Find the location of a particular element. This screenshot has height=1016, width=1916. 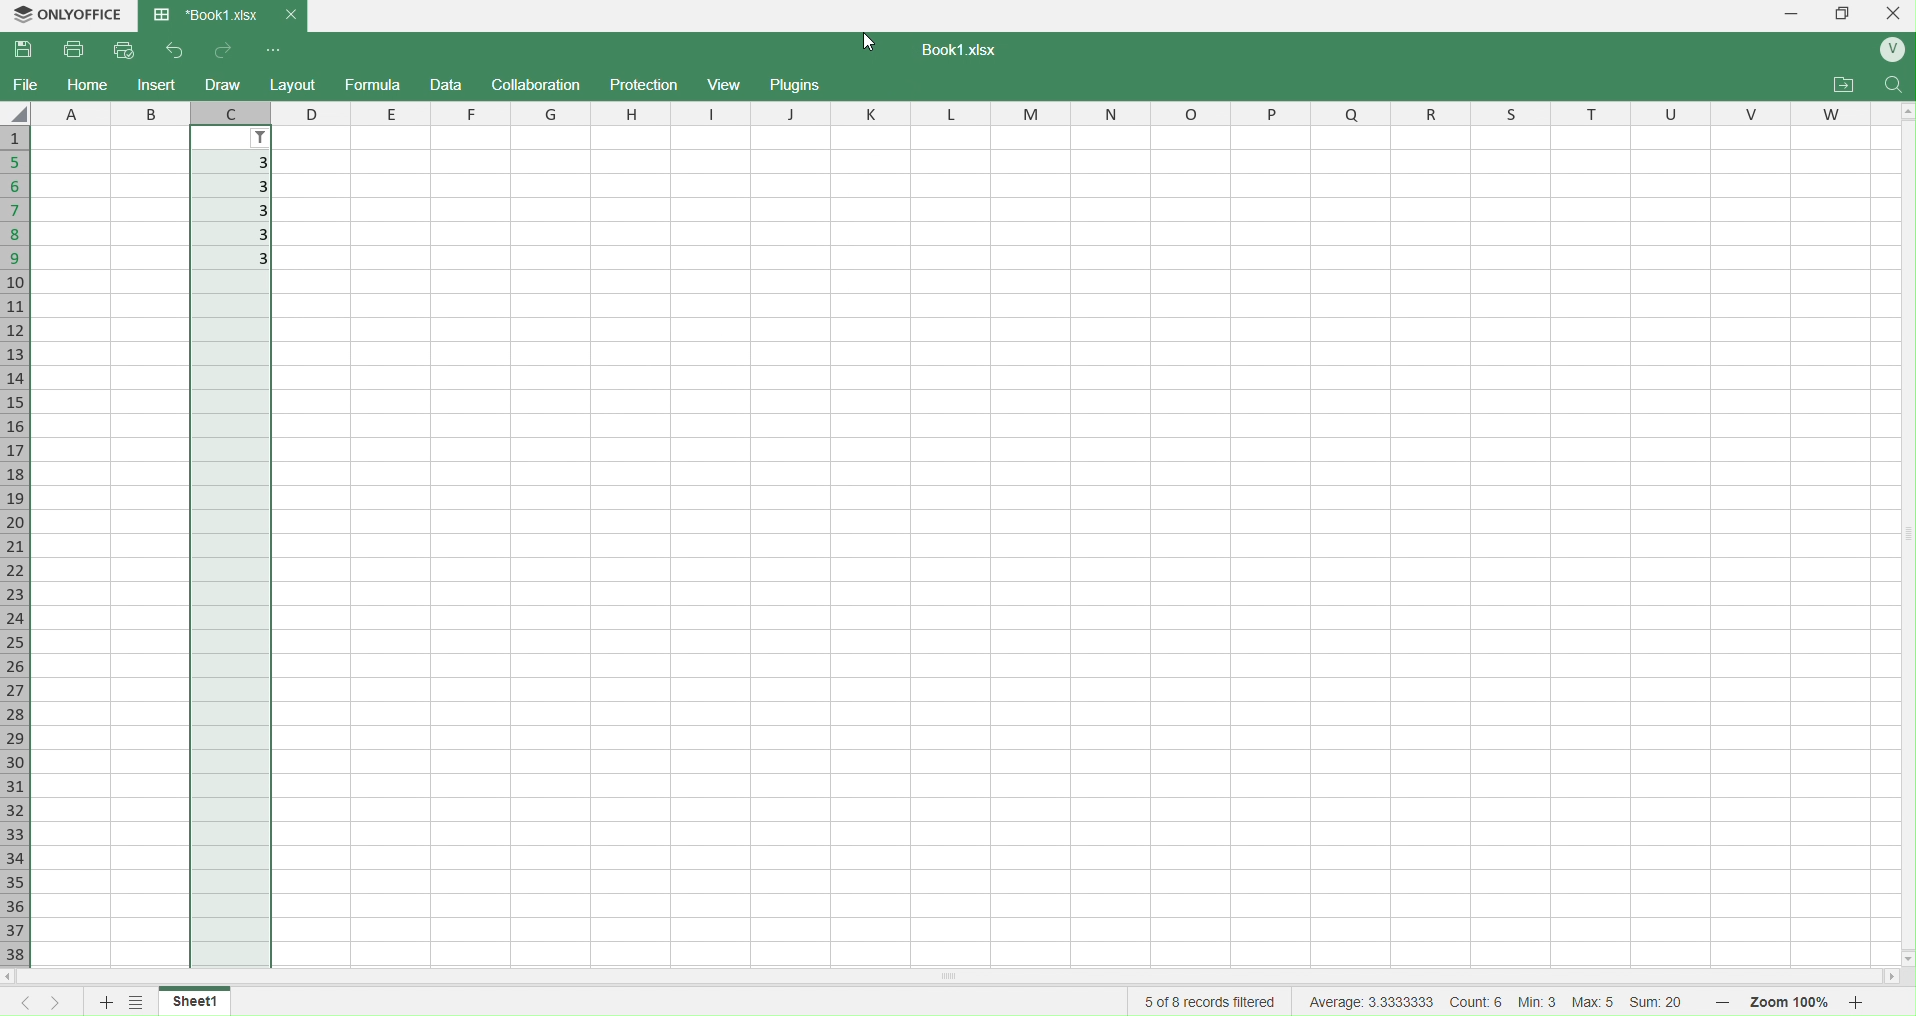

Zoom is located at coordinates (1792, 1003).